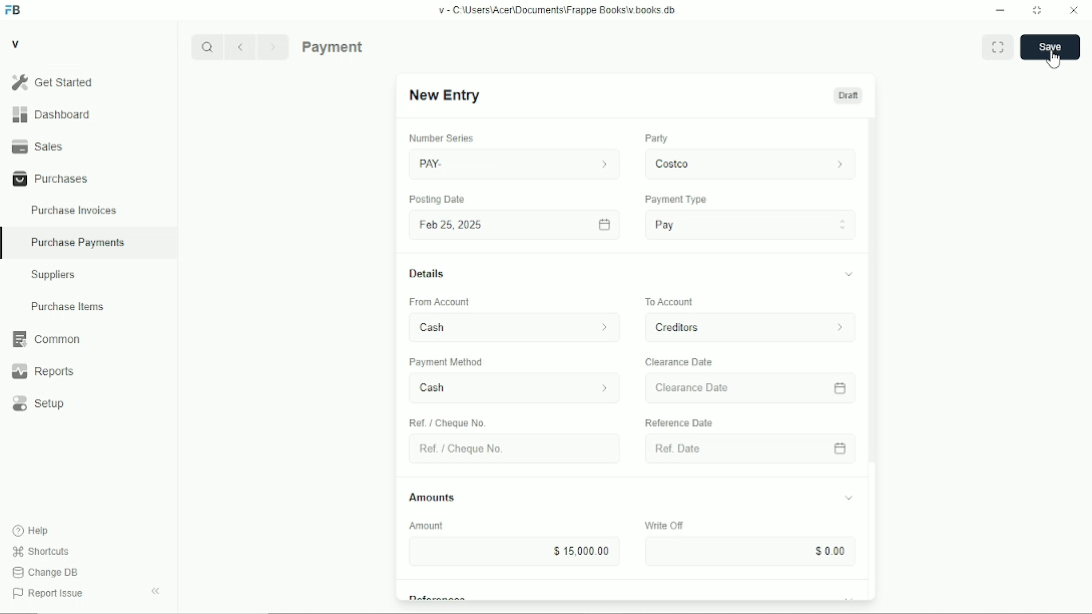  What do you see at coordinates (871, 293) in the screenshot?
I see `vertical scrollbar` at bounding box center [871, 293].